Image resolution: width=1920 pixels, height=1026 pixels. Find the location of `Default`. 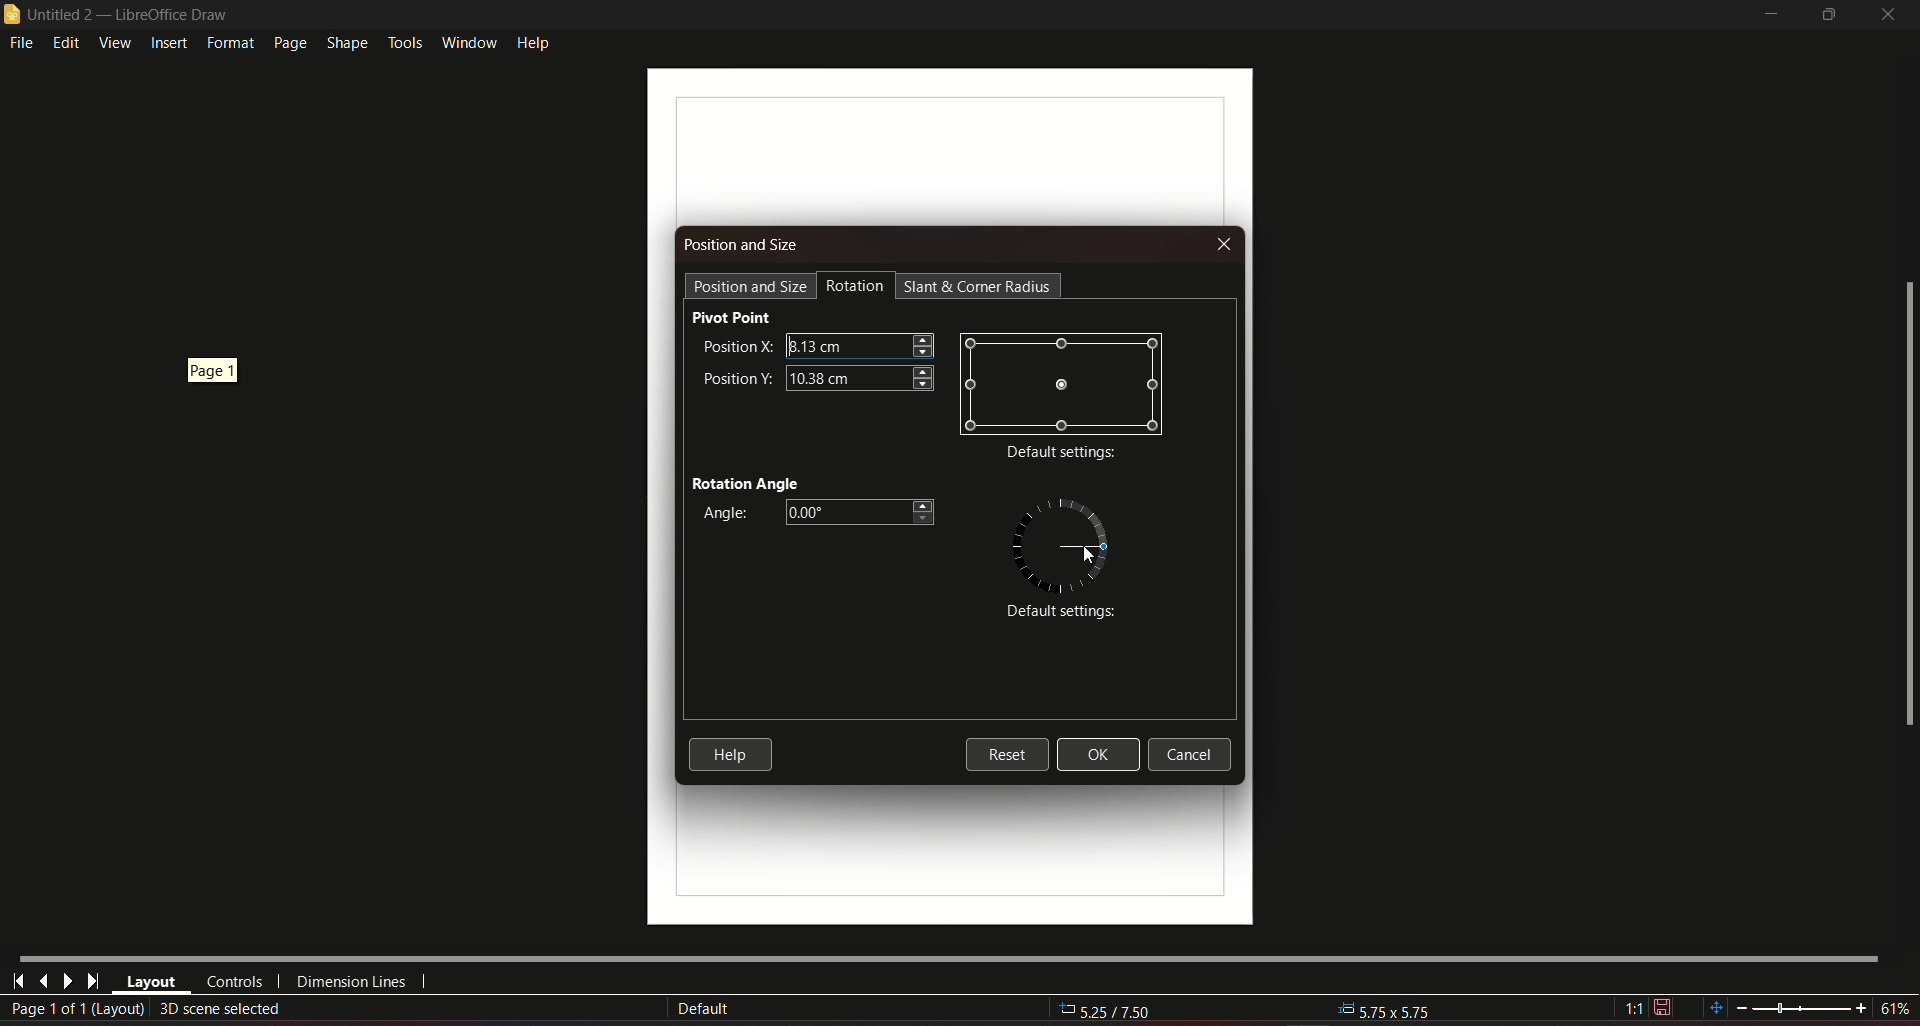

Default is located at coordinates (703, 1009).